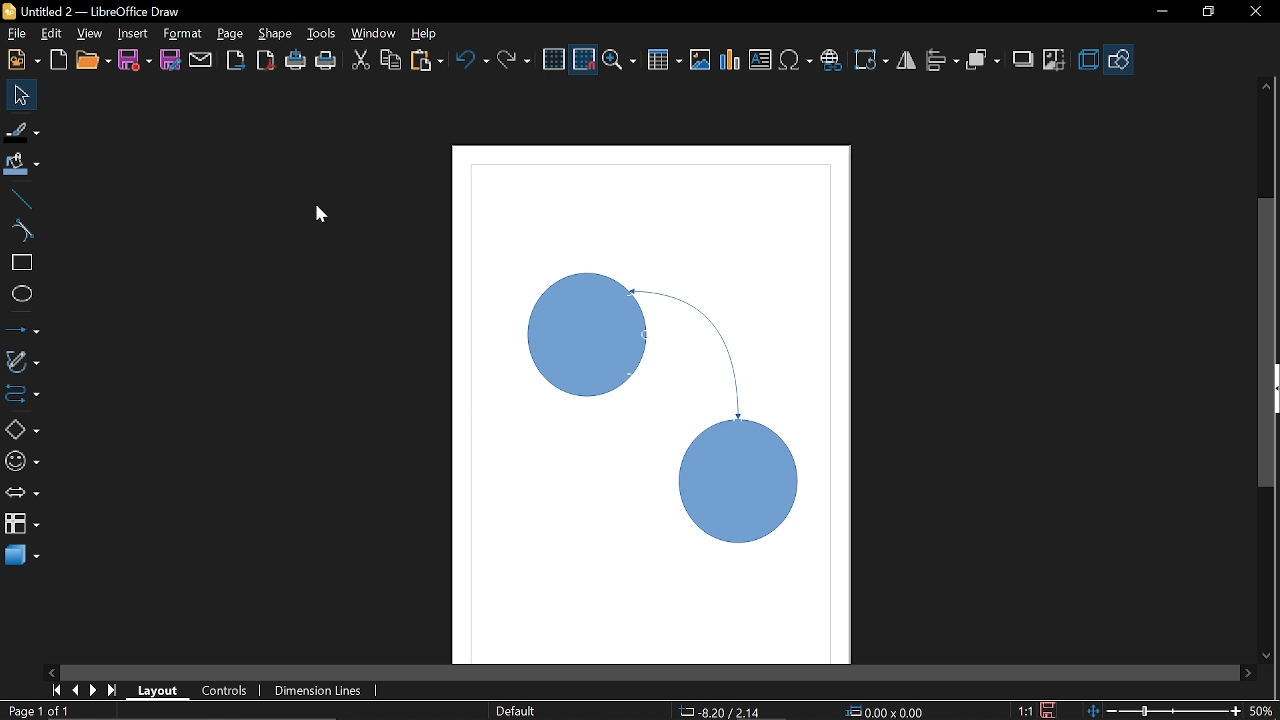 The width and height of the screenshot is (1280, 720). Describe the element at coordinates (585, 60) in the screenshot. I see `Snap to grid` at that location.